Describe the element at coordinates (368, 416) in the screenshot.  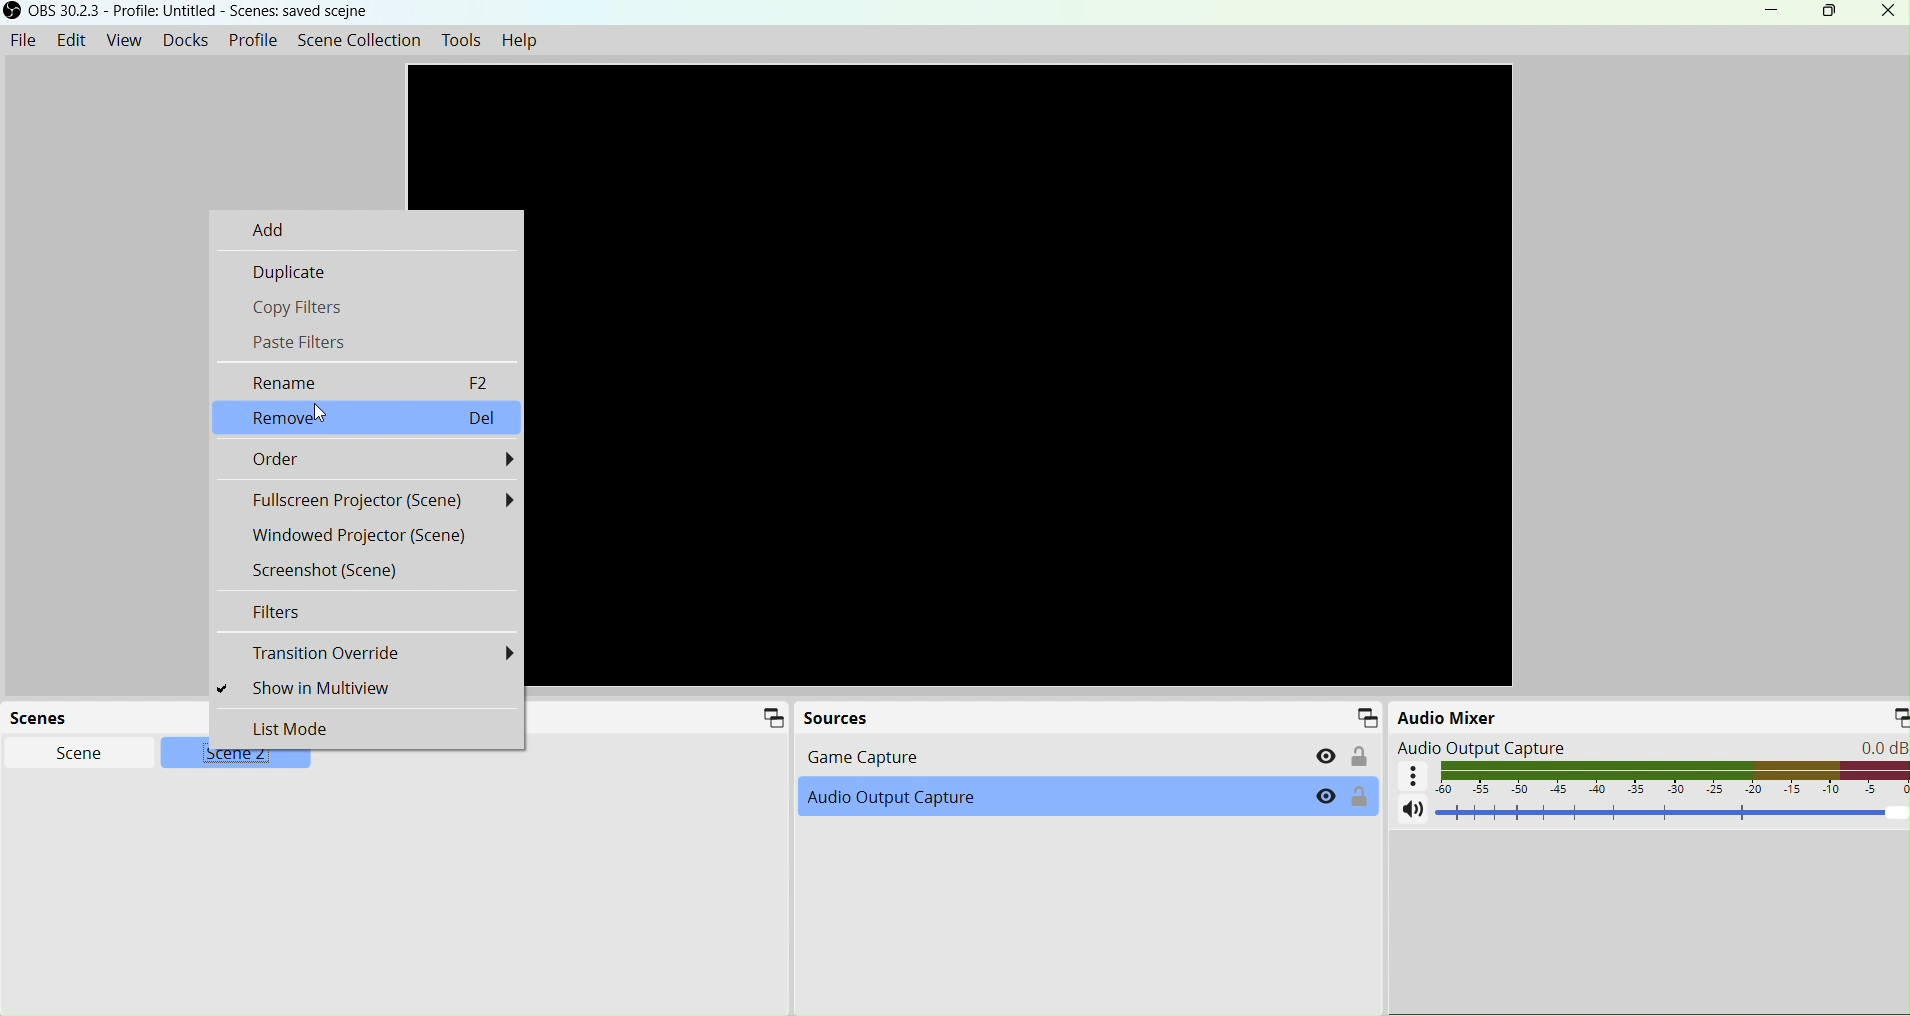
I see `Remove` at that location.